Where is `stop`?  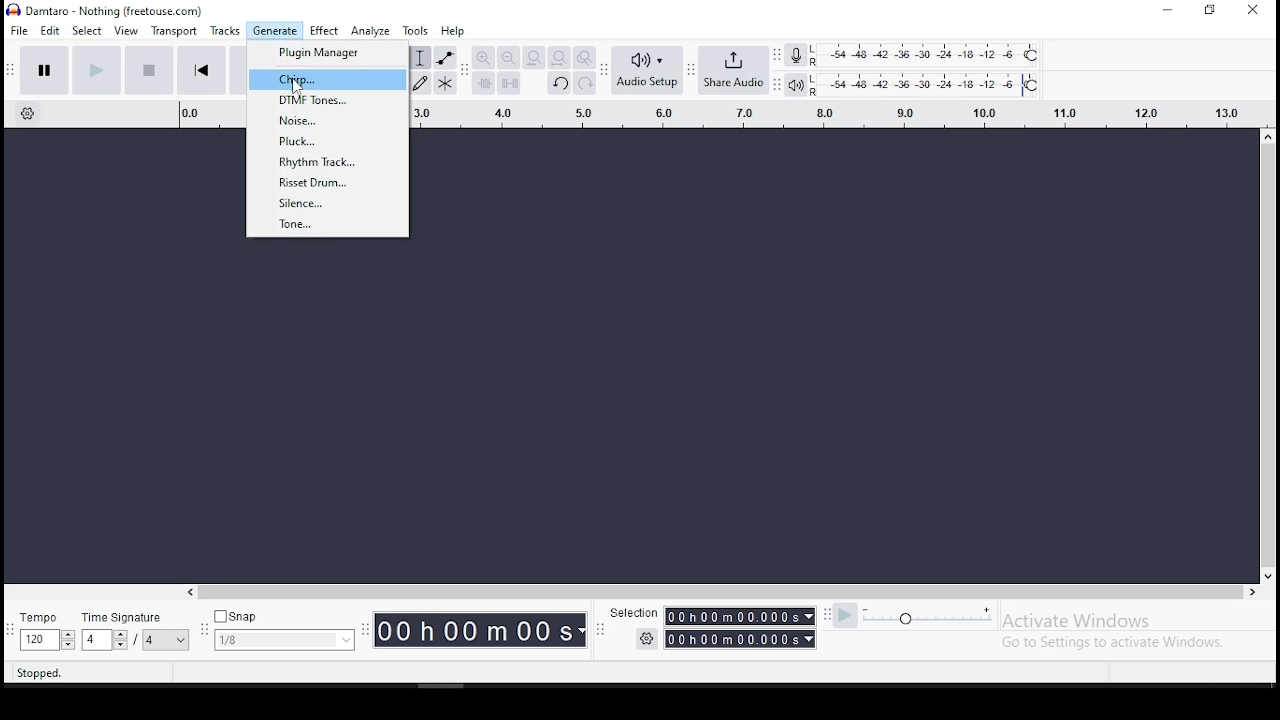 stop is located at coordinates (149, 69).